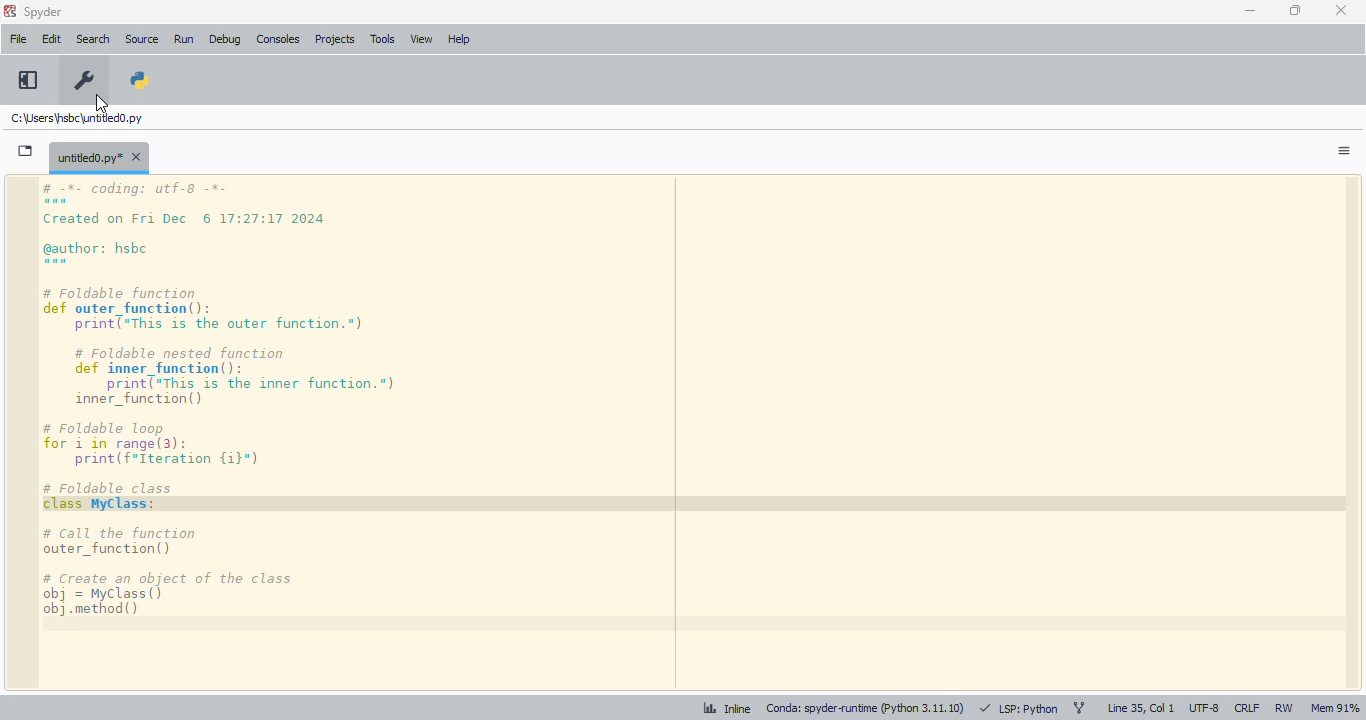 This screenshot has height=720, width=1366. Describe the element at coordinates (1250, 11) in the screenshot. I see `minimize` at that location.